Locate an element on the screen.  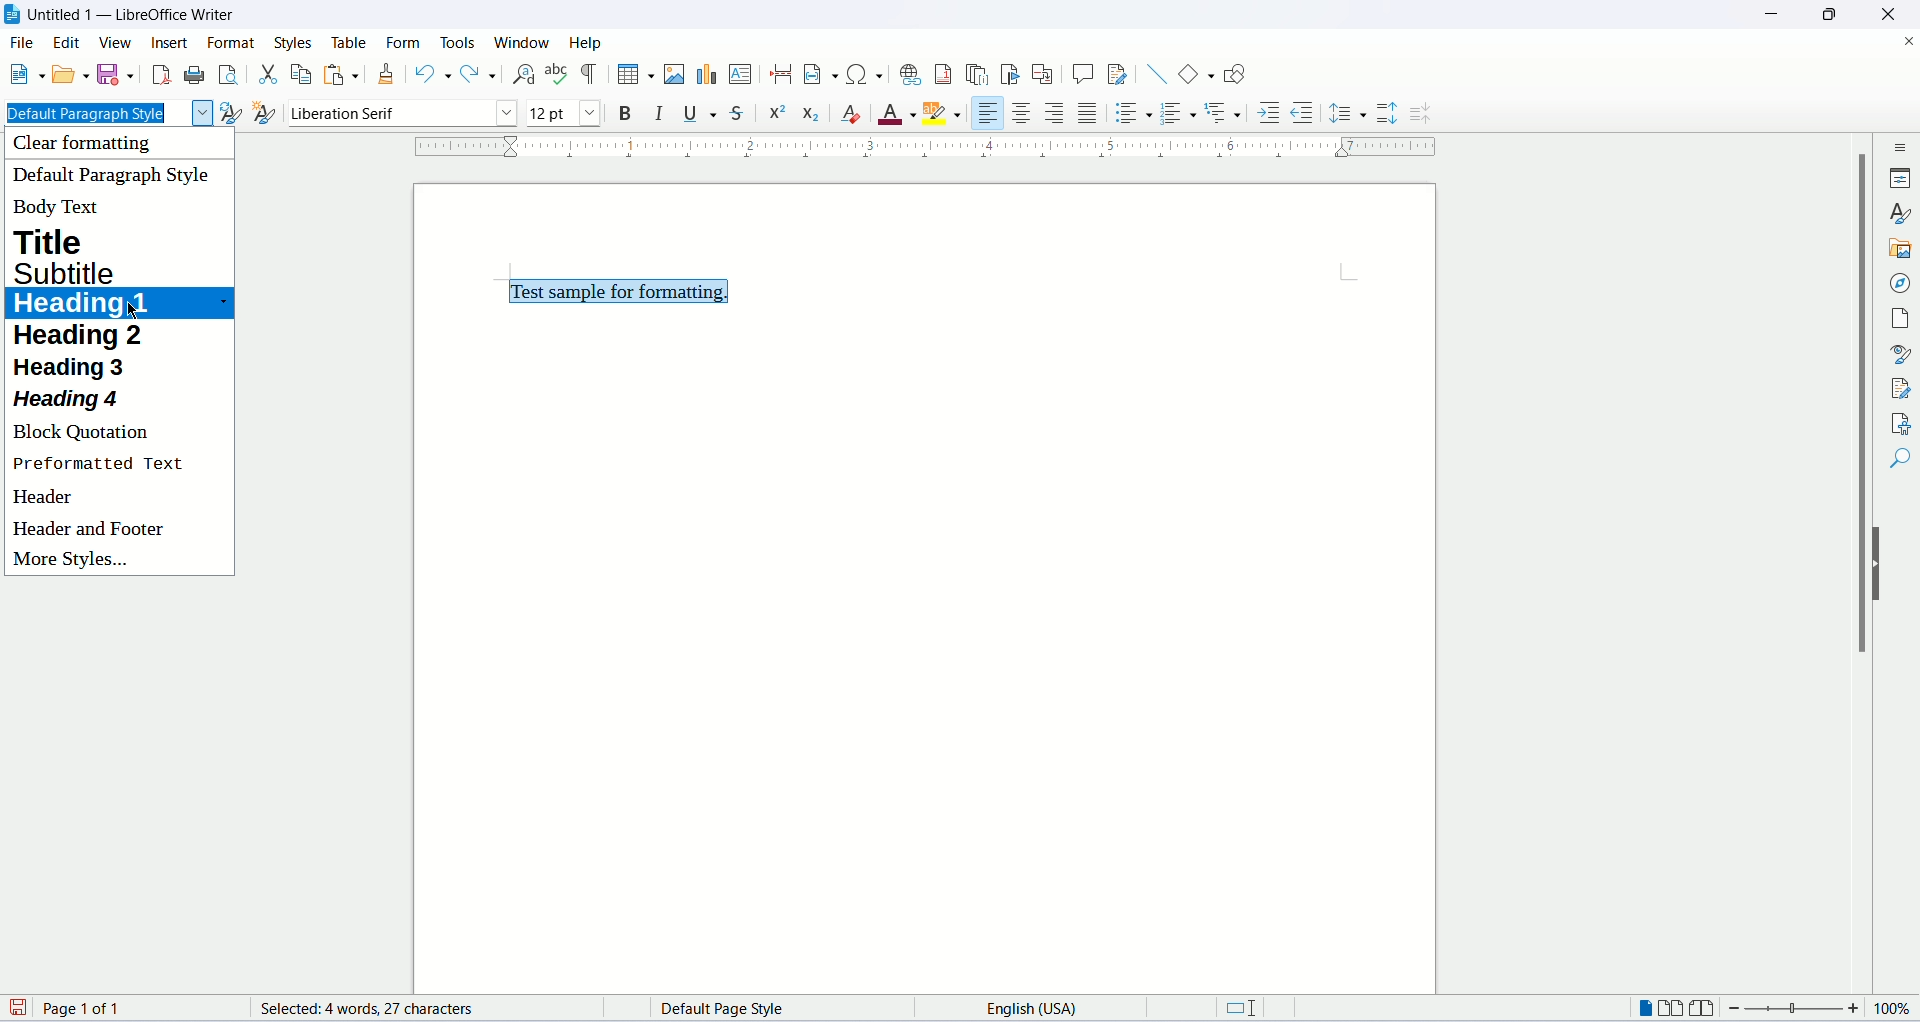
insert is located at coordinates (172, 47).